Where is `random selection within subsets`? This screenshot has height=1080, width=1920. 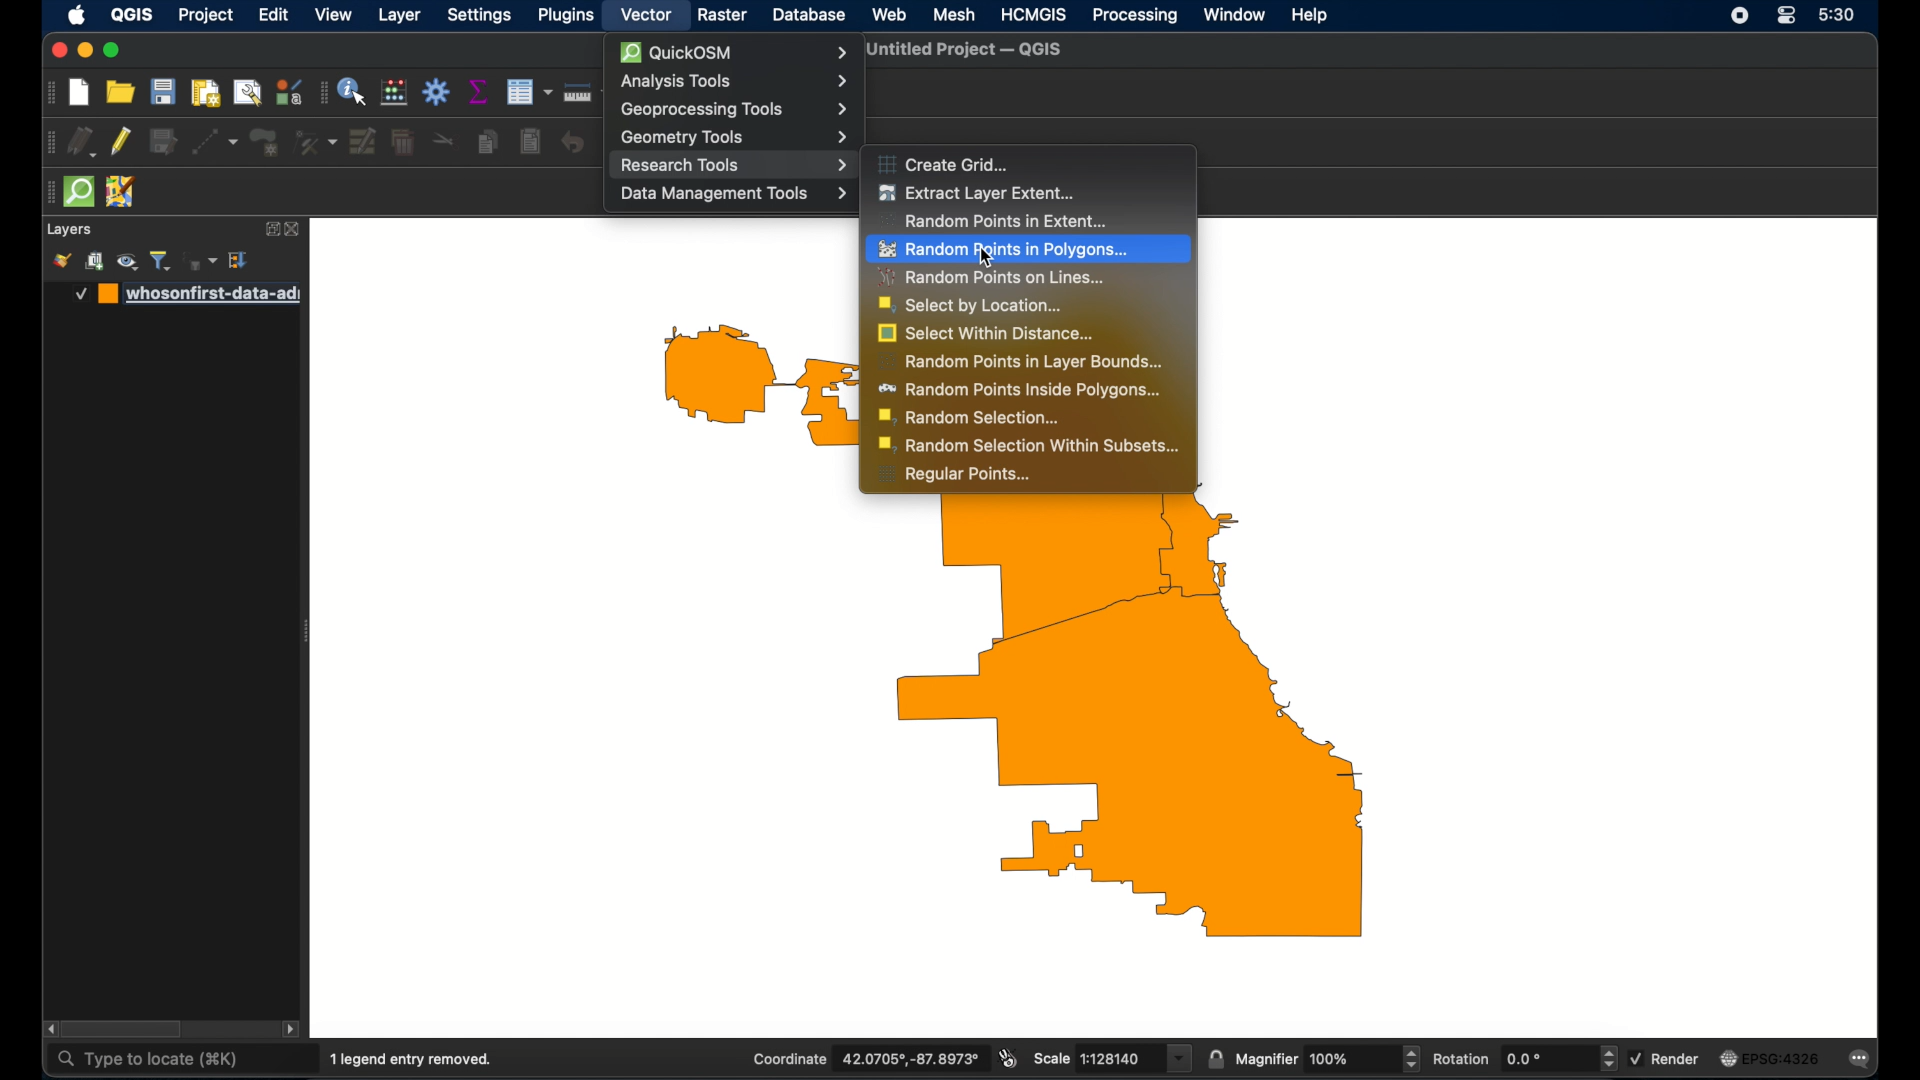 random selection within subsets is located at coordinates (1031, 445).